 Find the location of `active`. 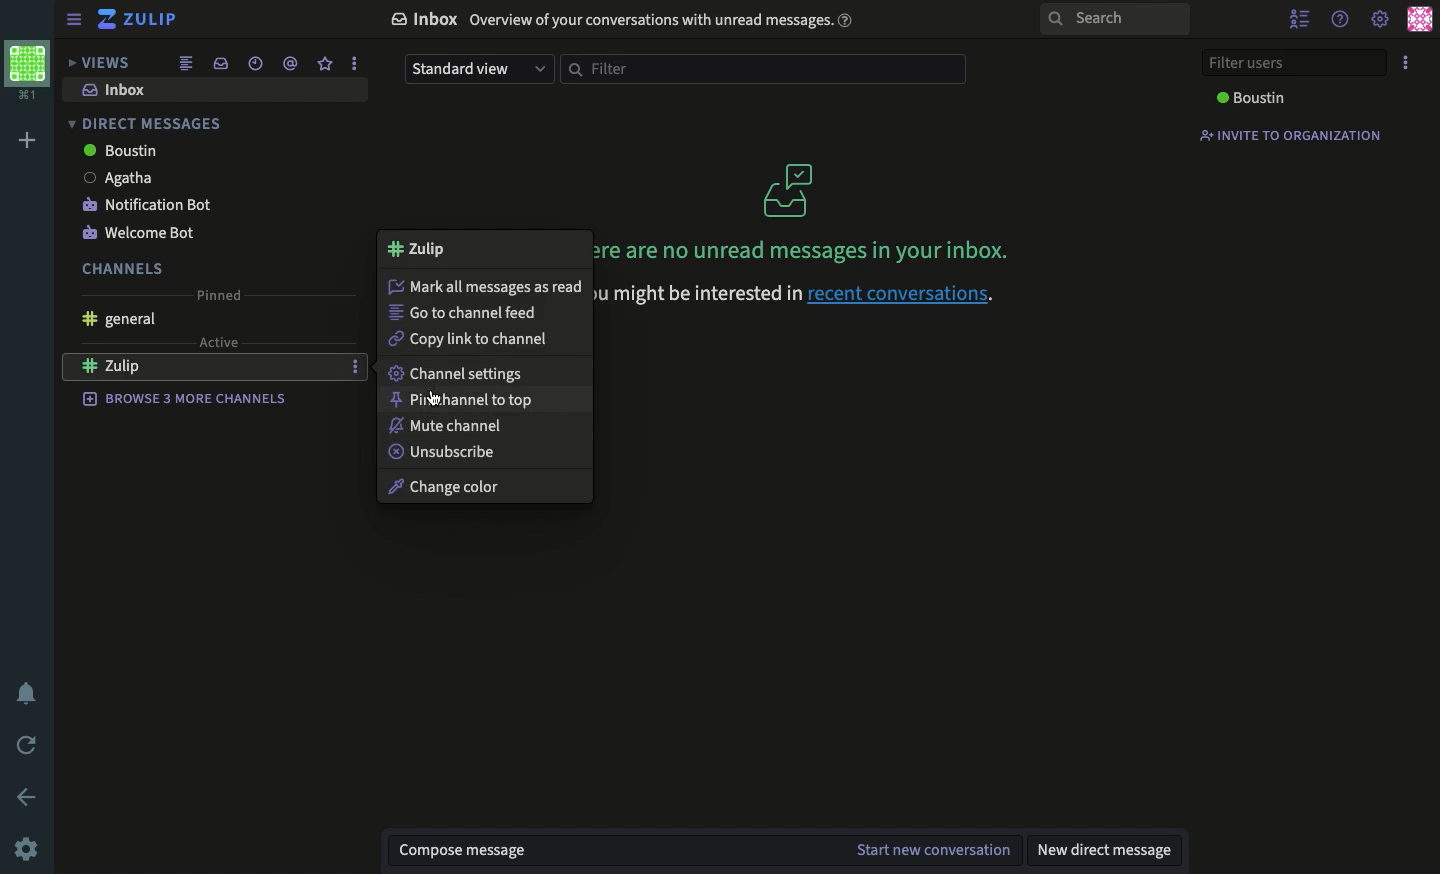

active is located at coordinates (220, 342).